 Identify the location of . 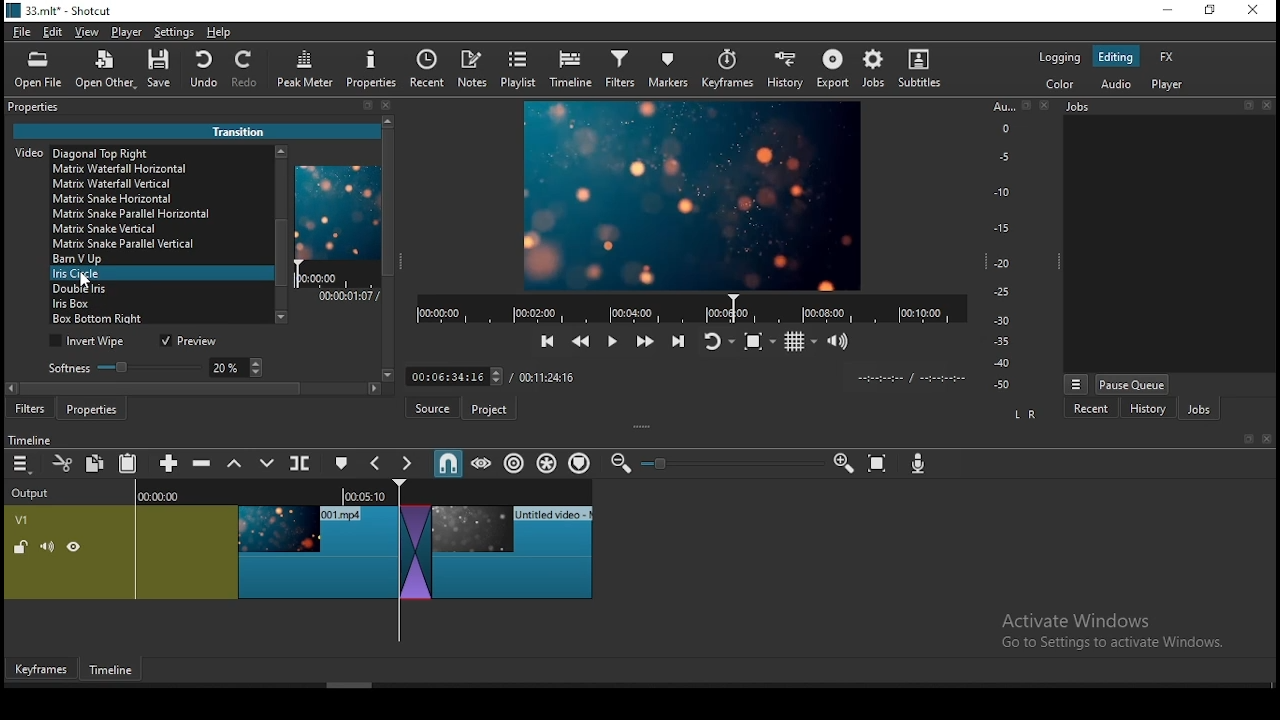
(1247, 440).